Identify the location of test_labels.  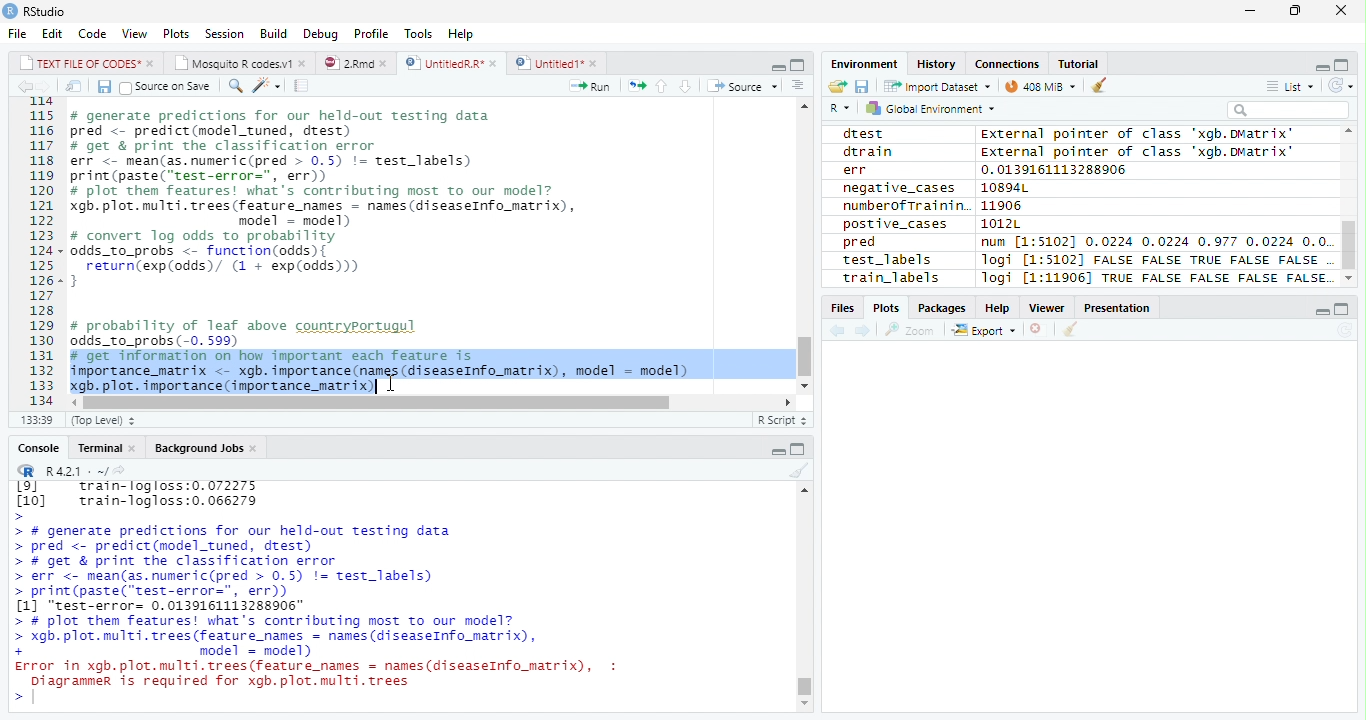
(886, 260).